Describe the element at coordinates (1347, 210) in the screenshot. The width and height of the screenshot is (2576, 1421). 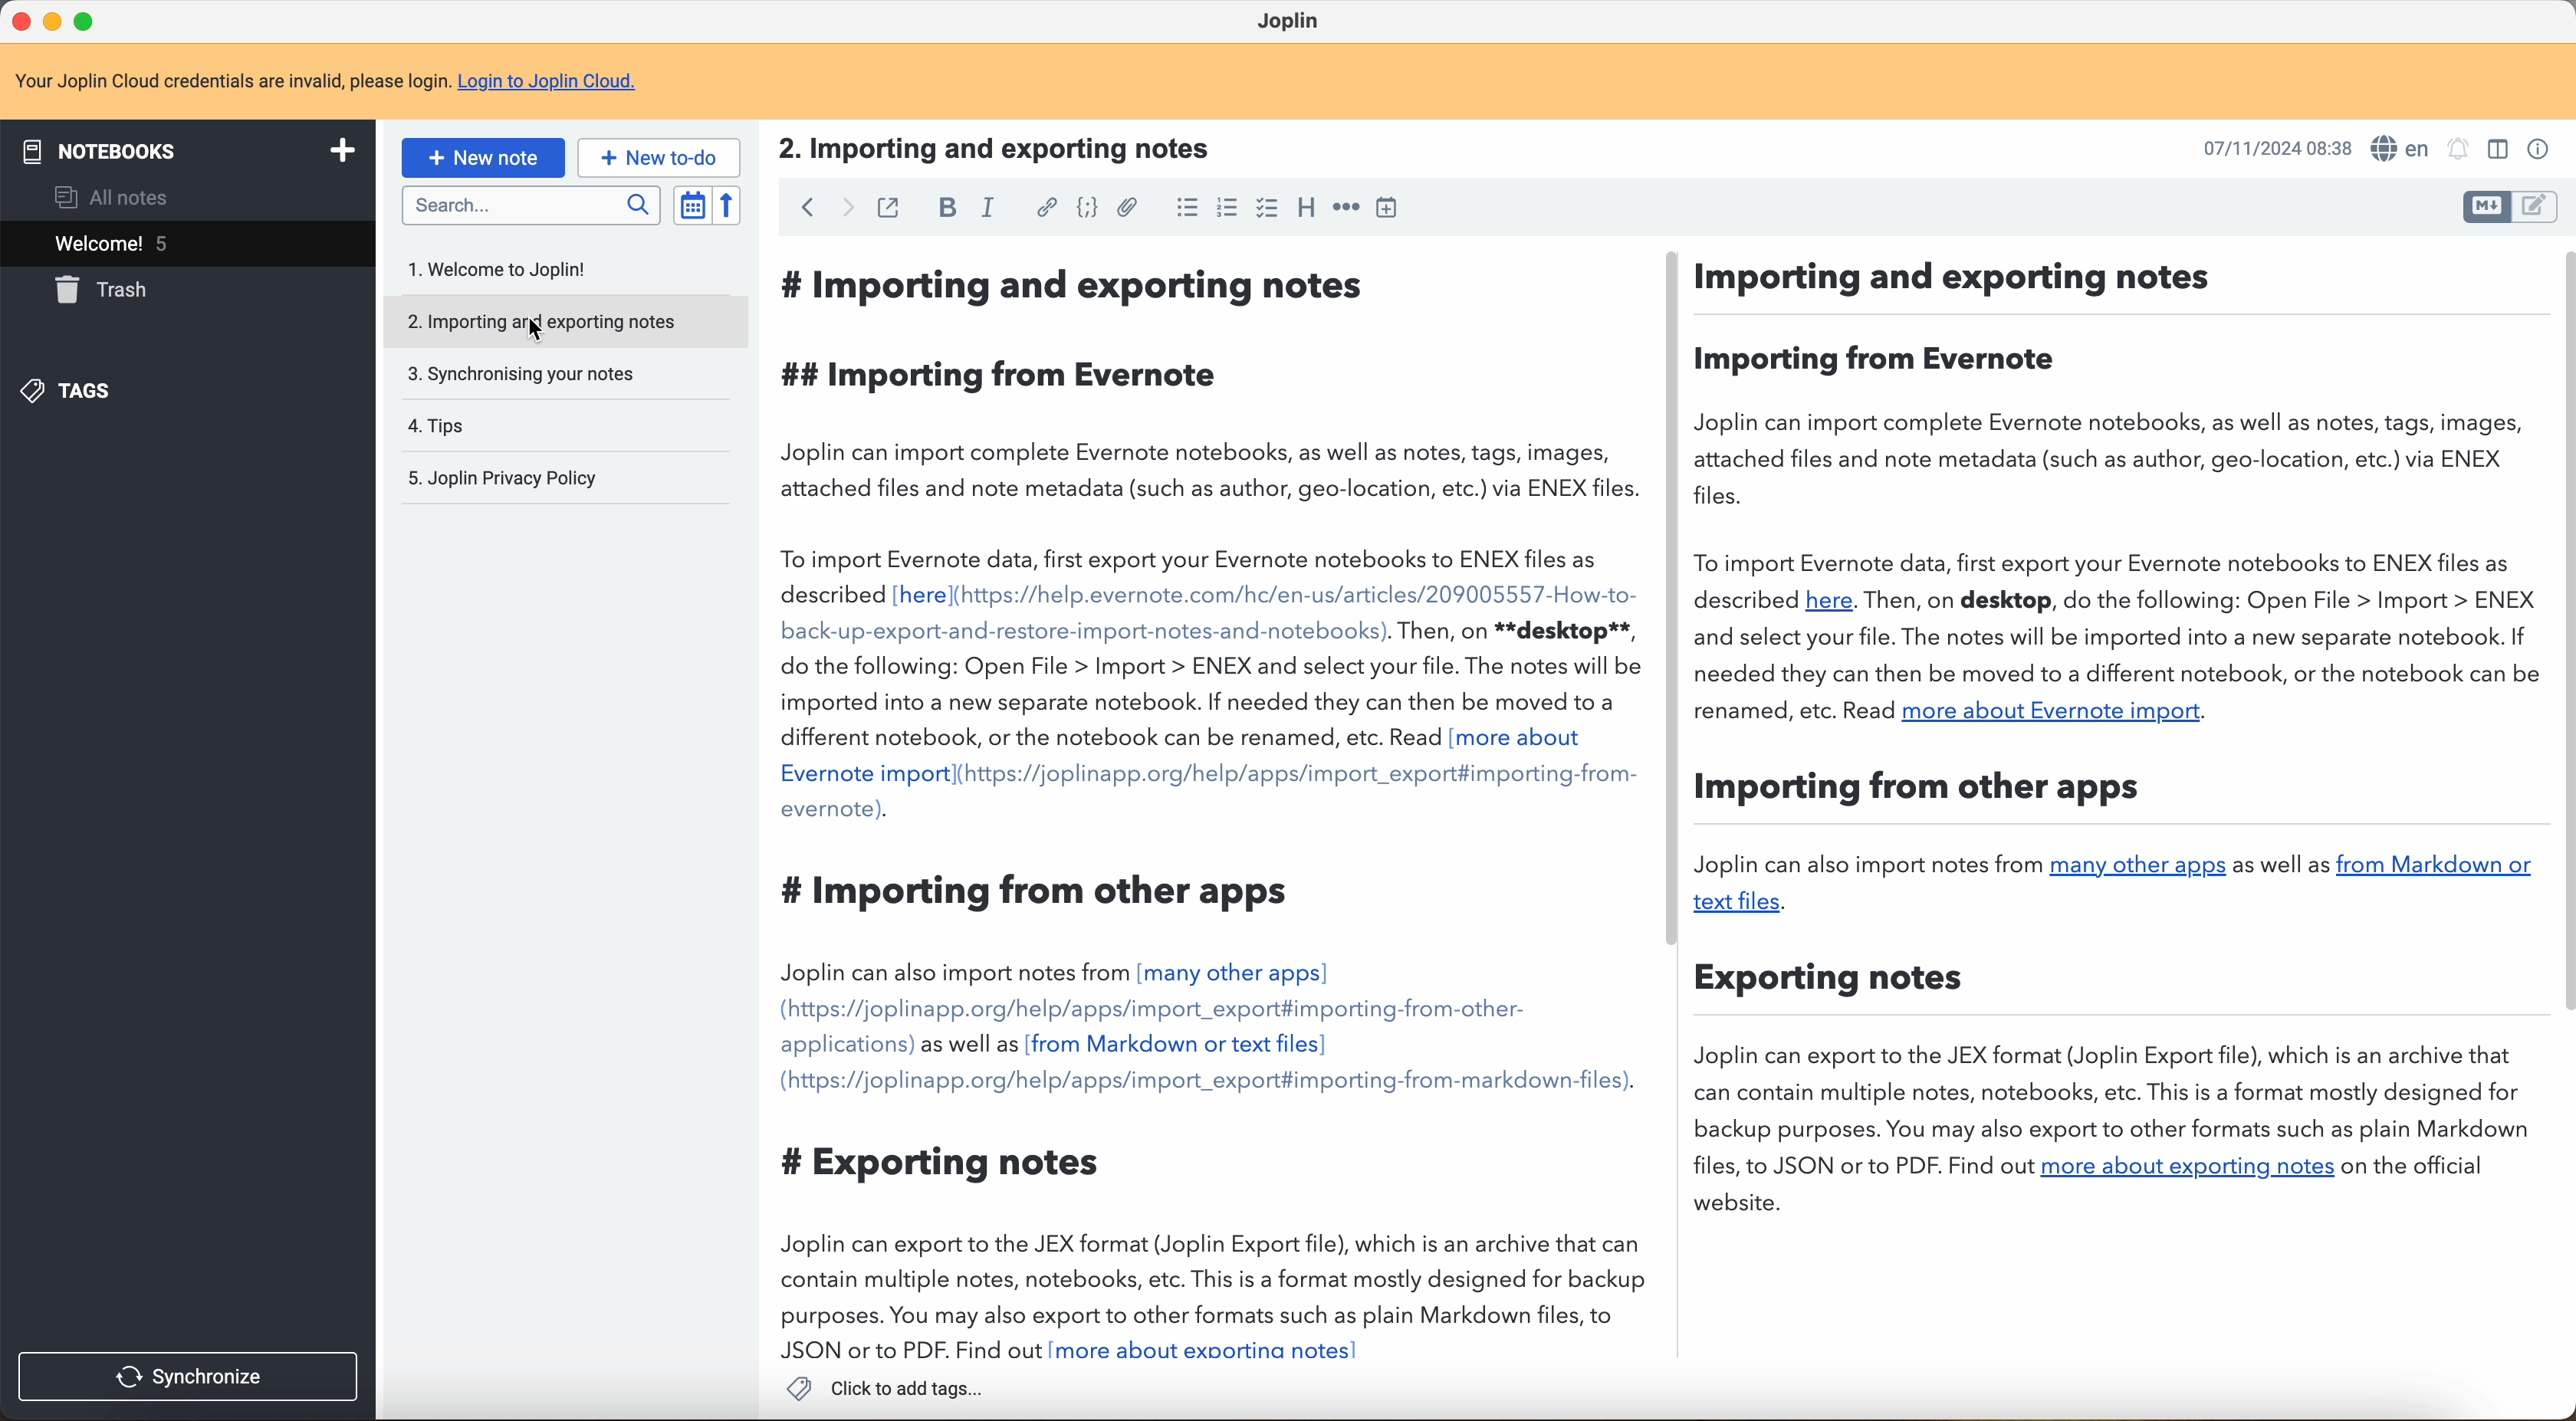
I see `horizontal rule` at that location.